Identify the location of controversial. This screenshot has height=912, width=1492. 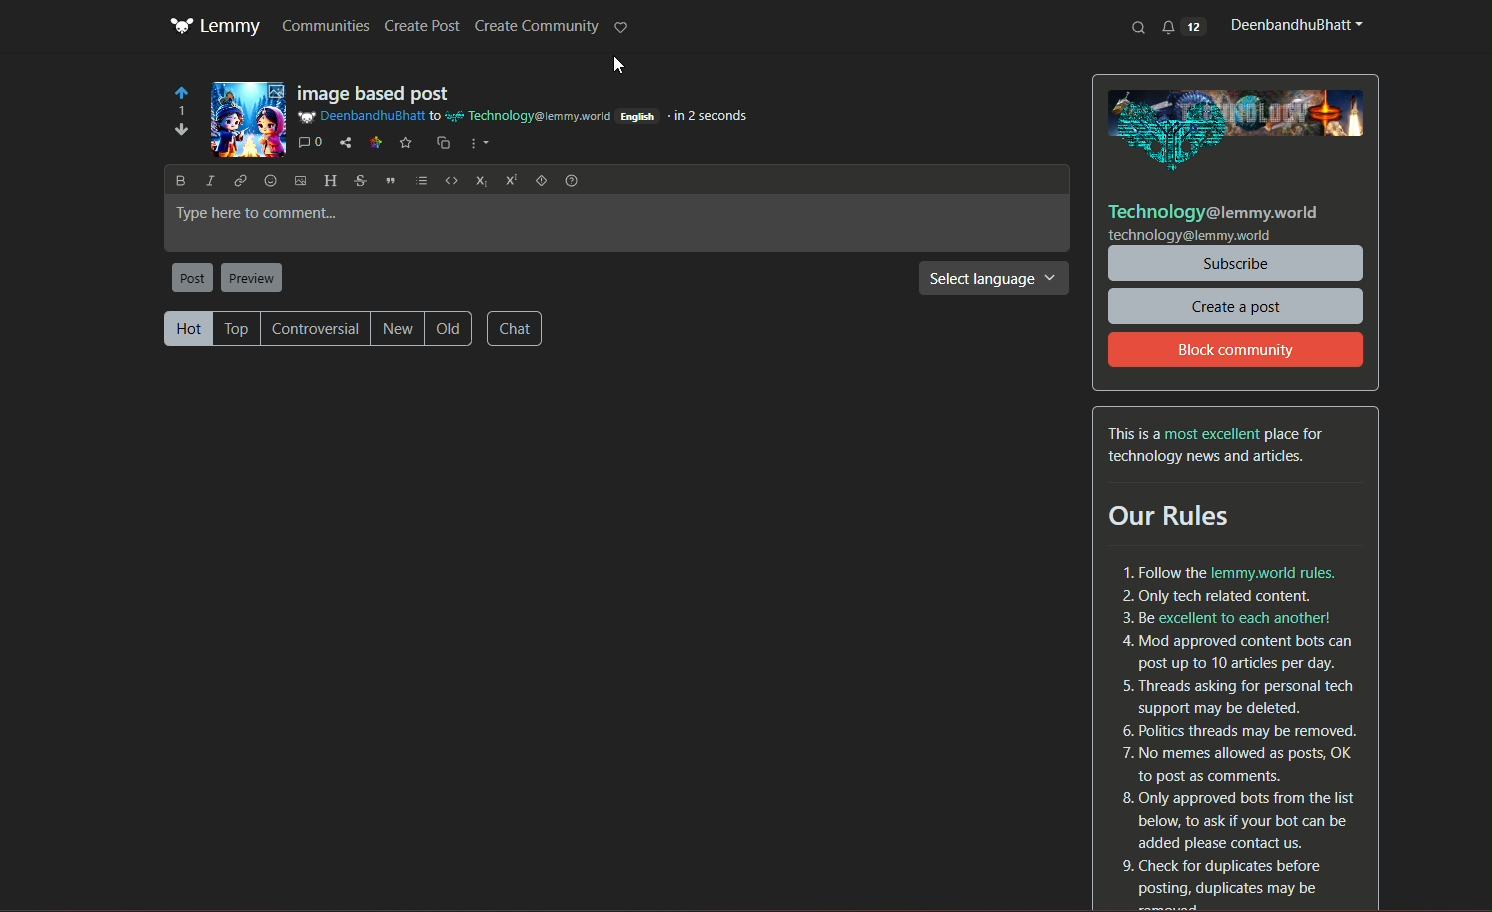
(318, 328).